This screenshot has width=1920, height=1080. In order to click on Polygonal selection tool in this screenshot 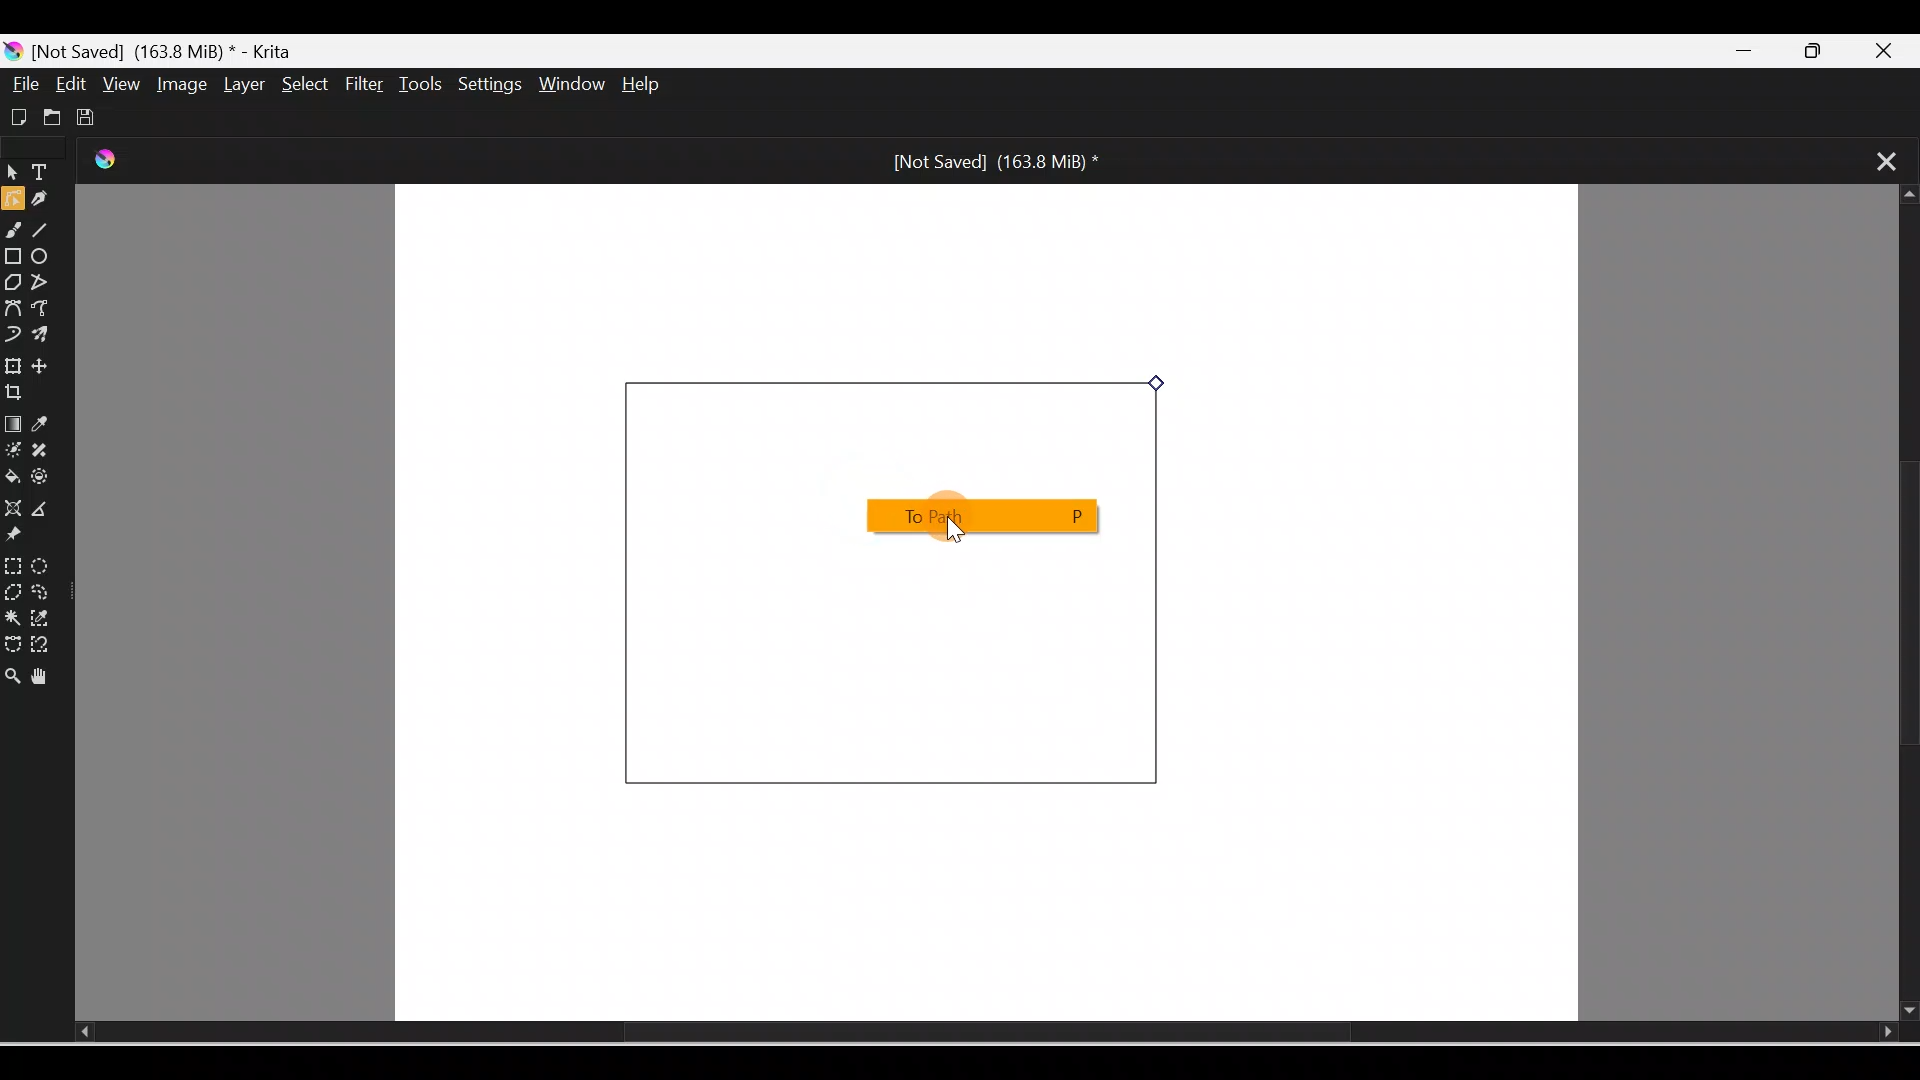, I will do `click(13, 590)`.